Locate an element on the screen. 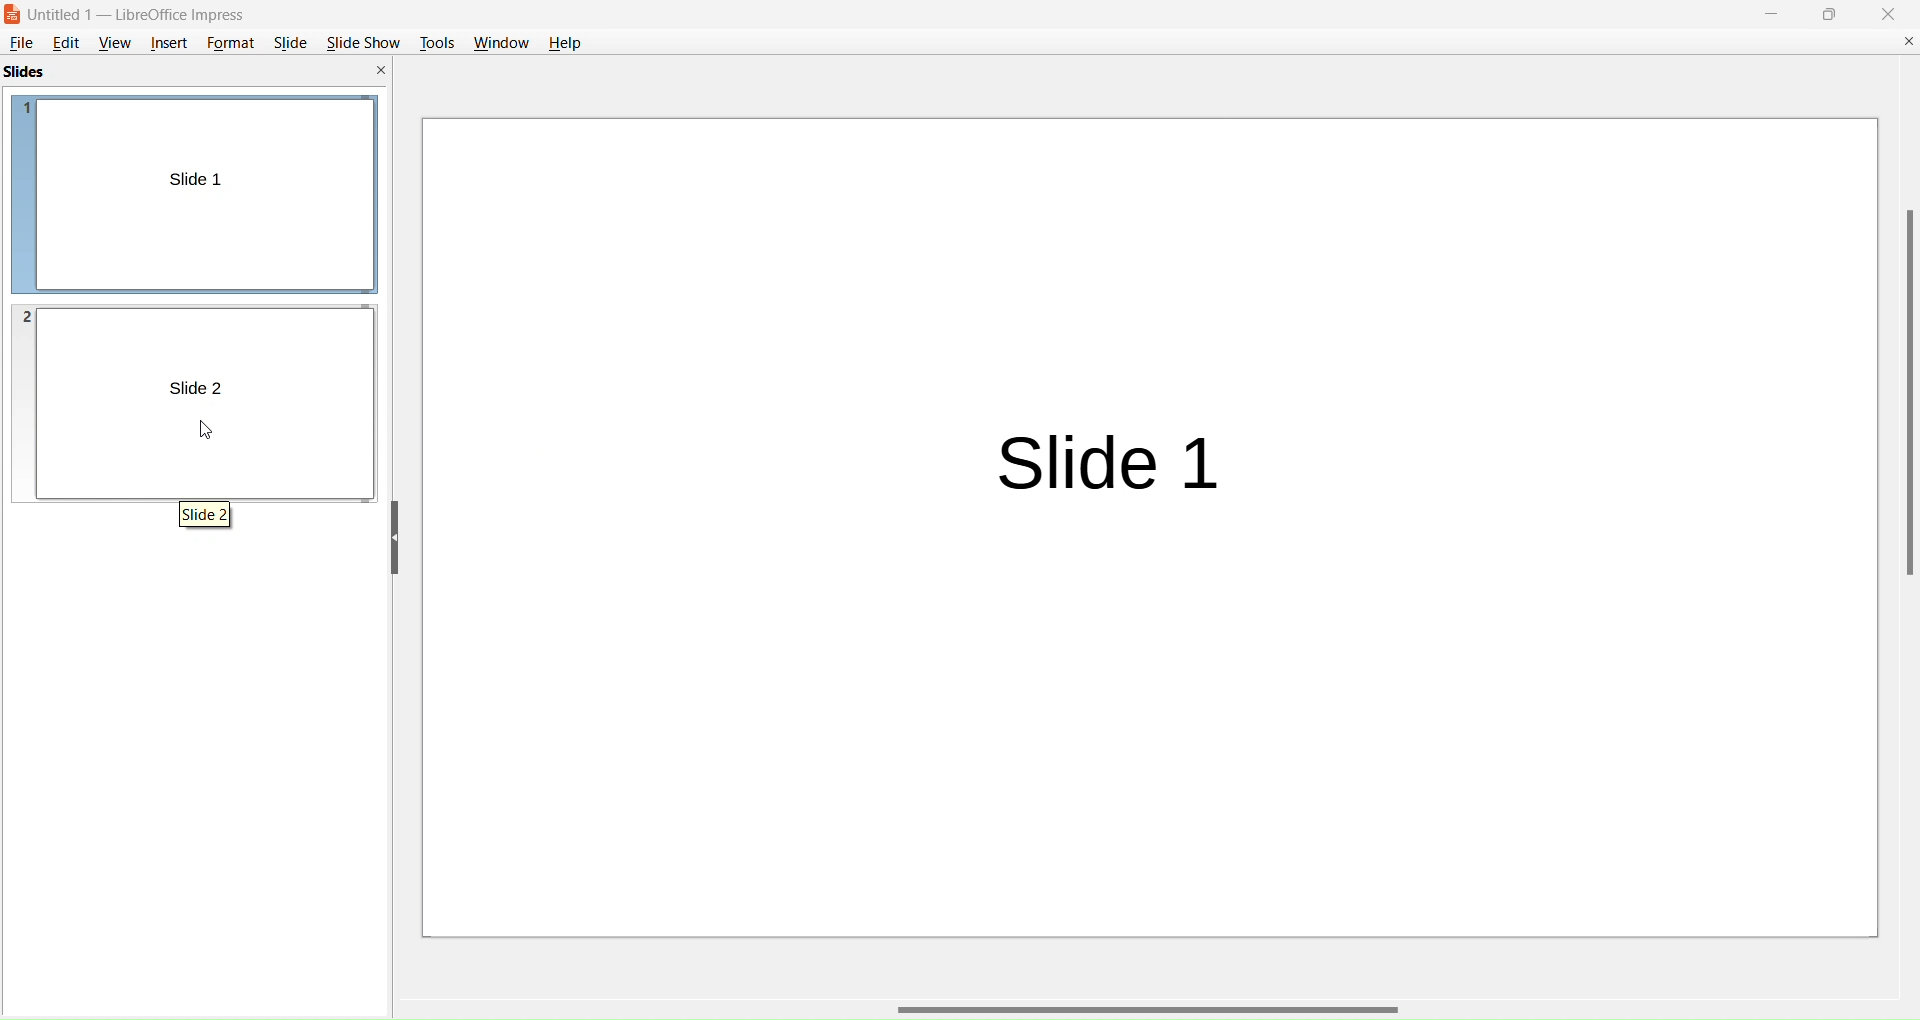 The height and width of the screenshot is (1020, 1920). close is located at coordinates (1890, 13).